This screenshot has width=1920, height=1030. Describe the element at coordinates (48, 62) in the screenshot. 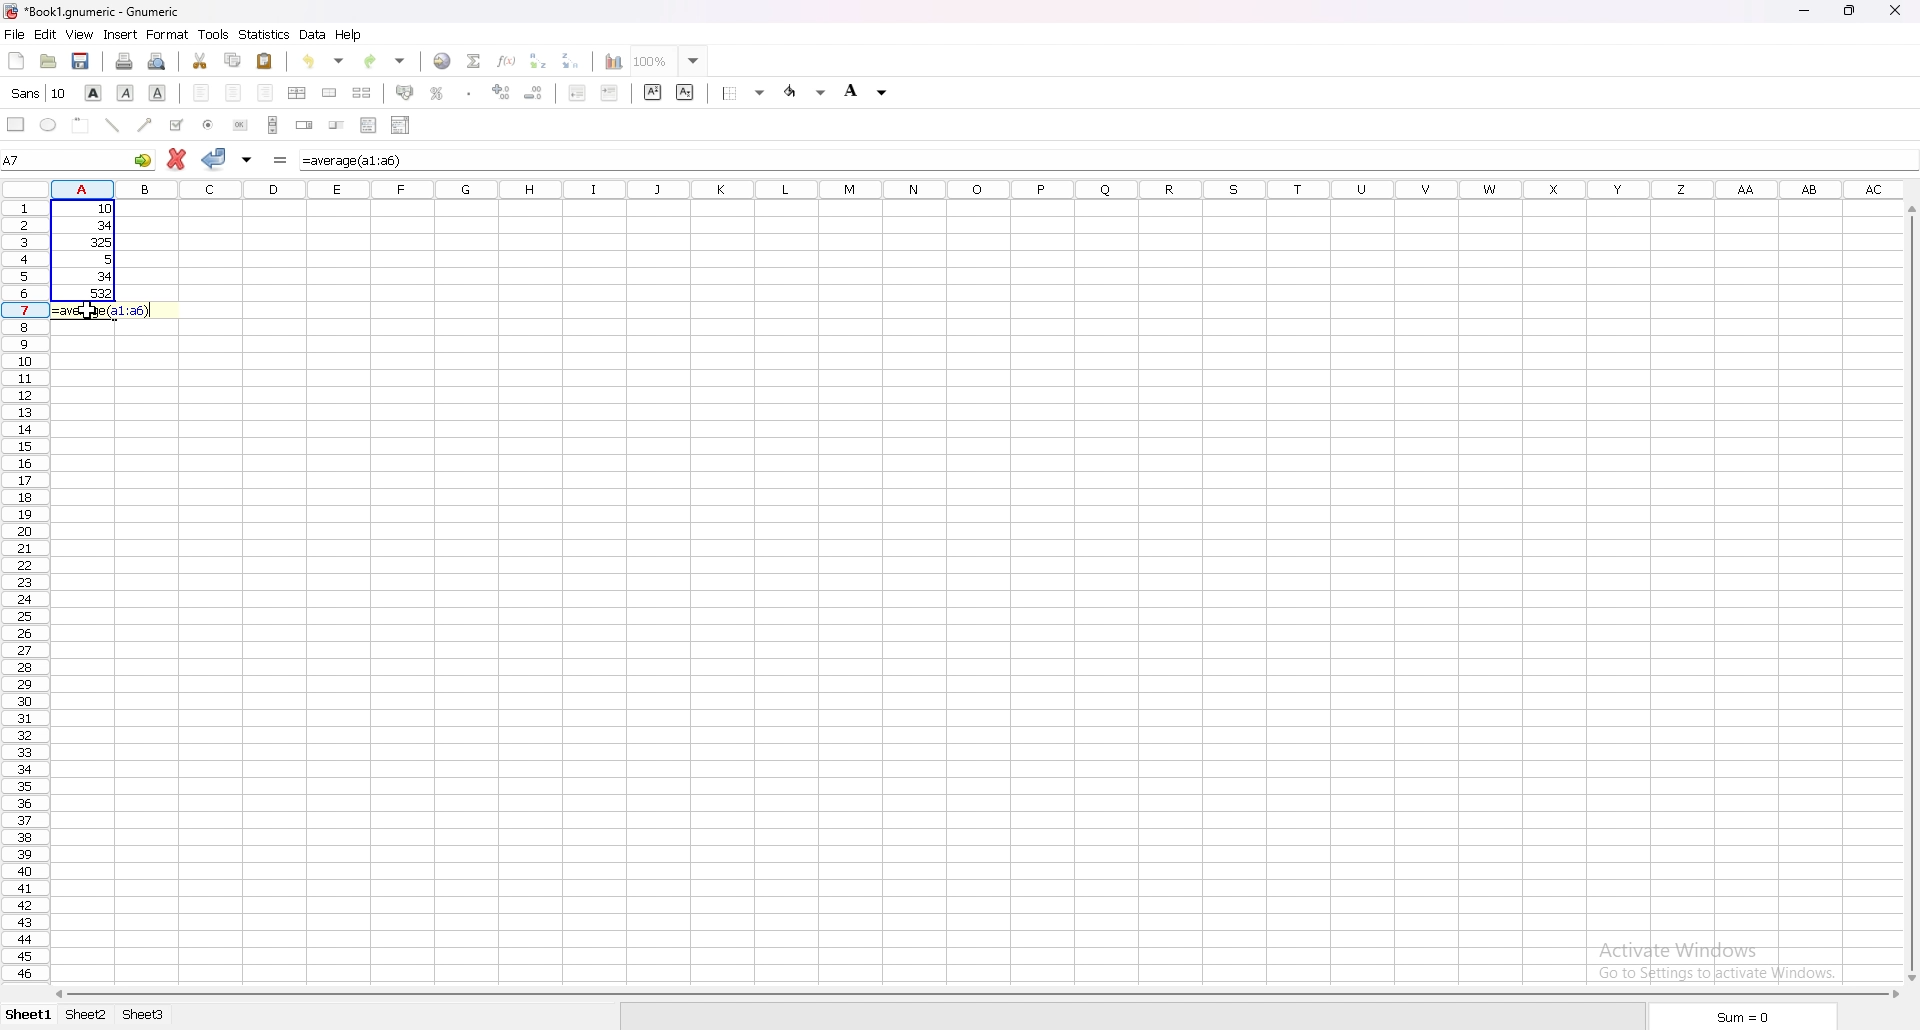

I see `open` at that location.